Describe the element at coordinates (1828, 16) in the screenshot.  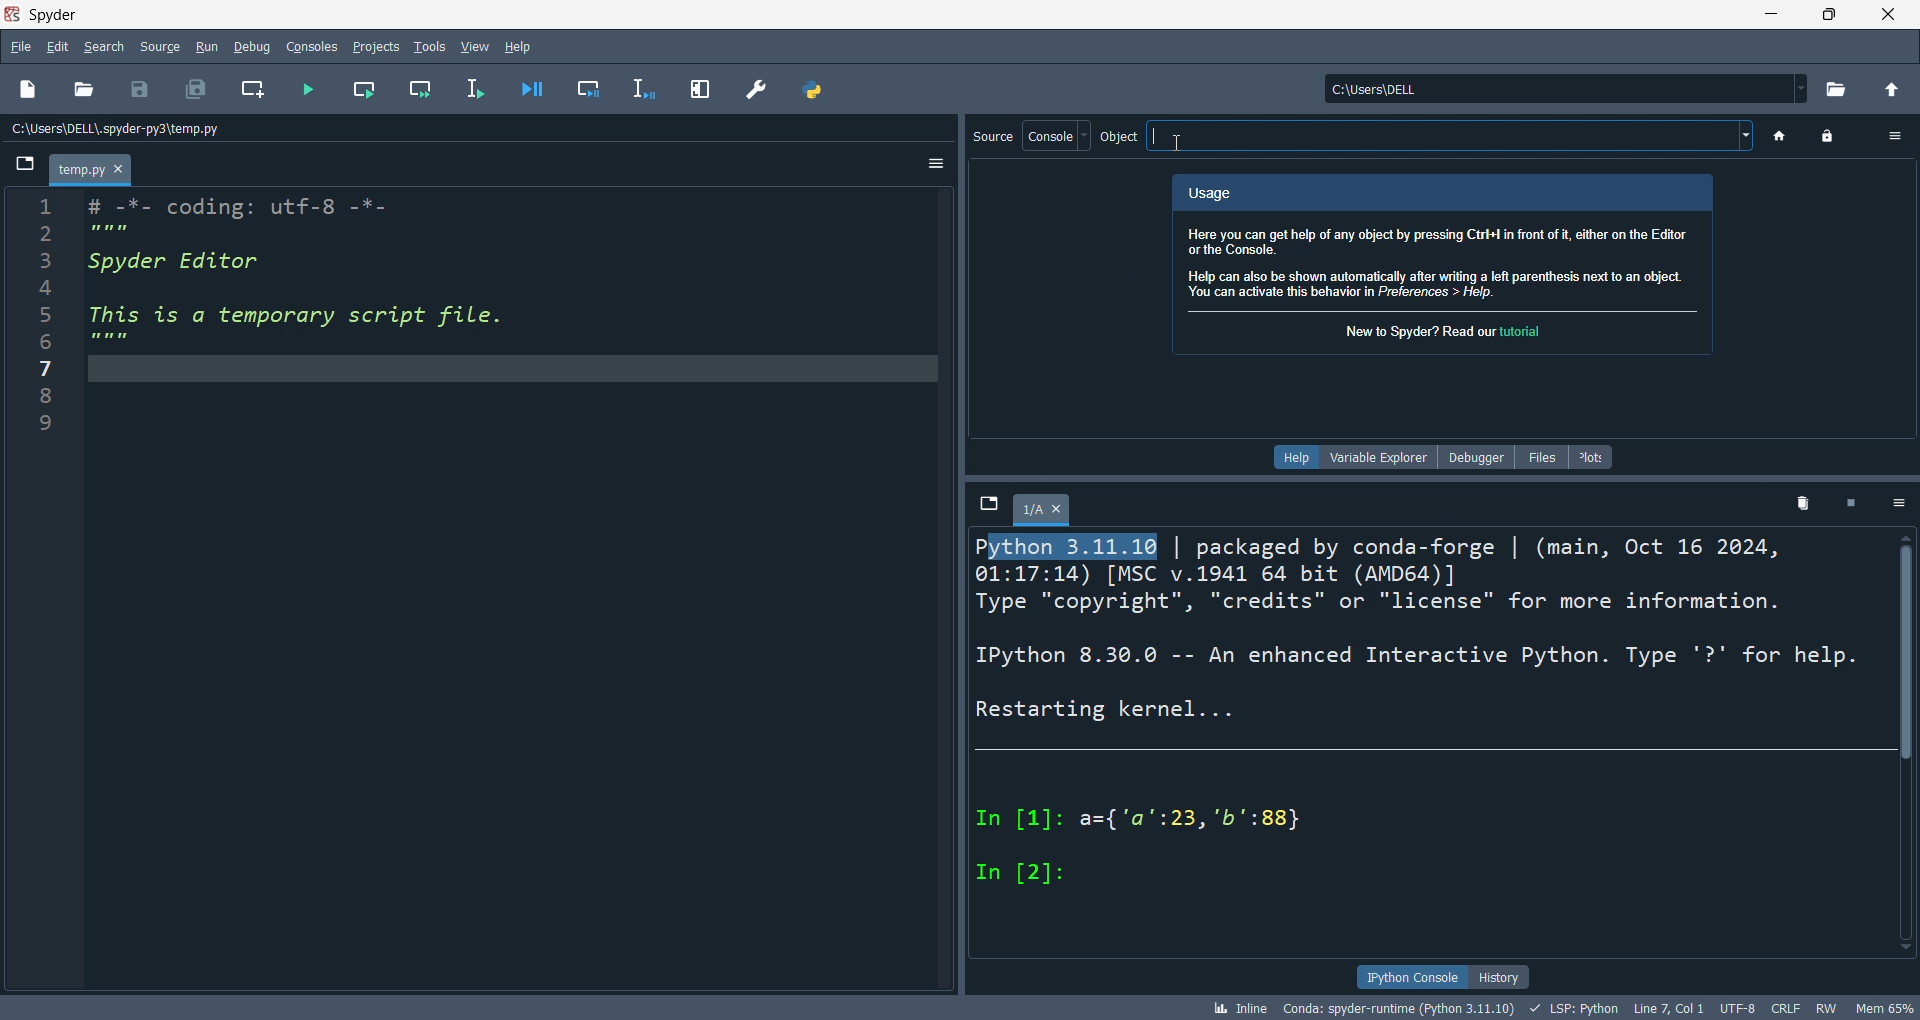
I see `maximize` at that location.